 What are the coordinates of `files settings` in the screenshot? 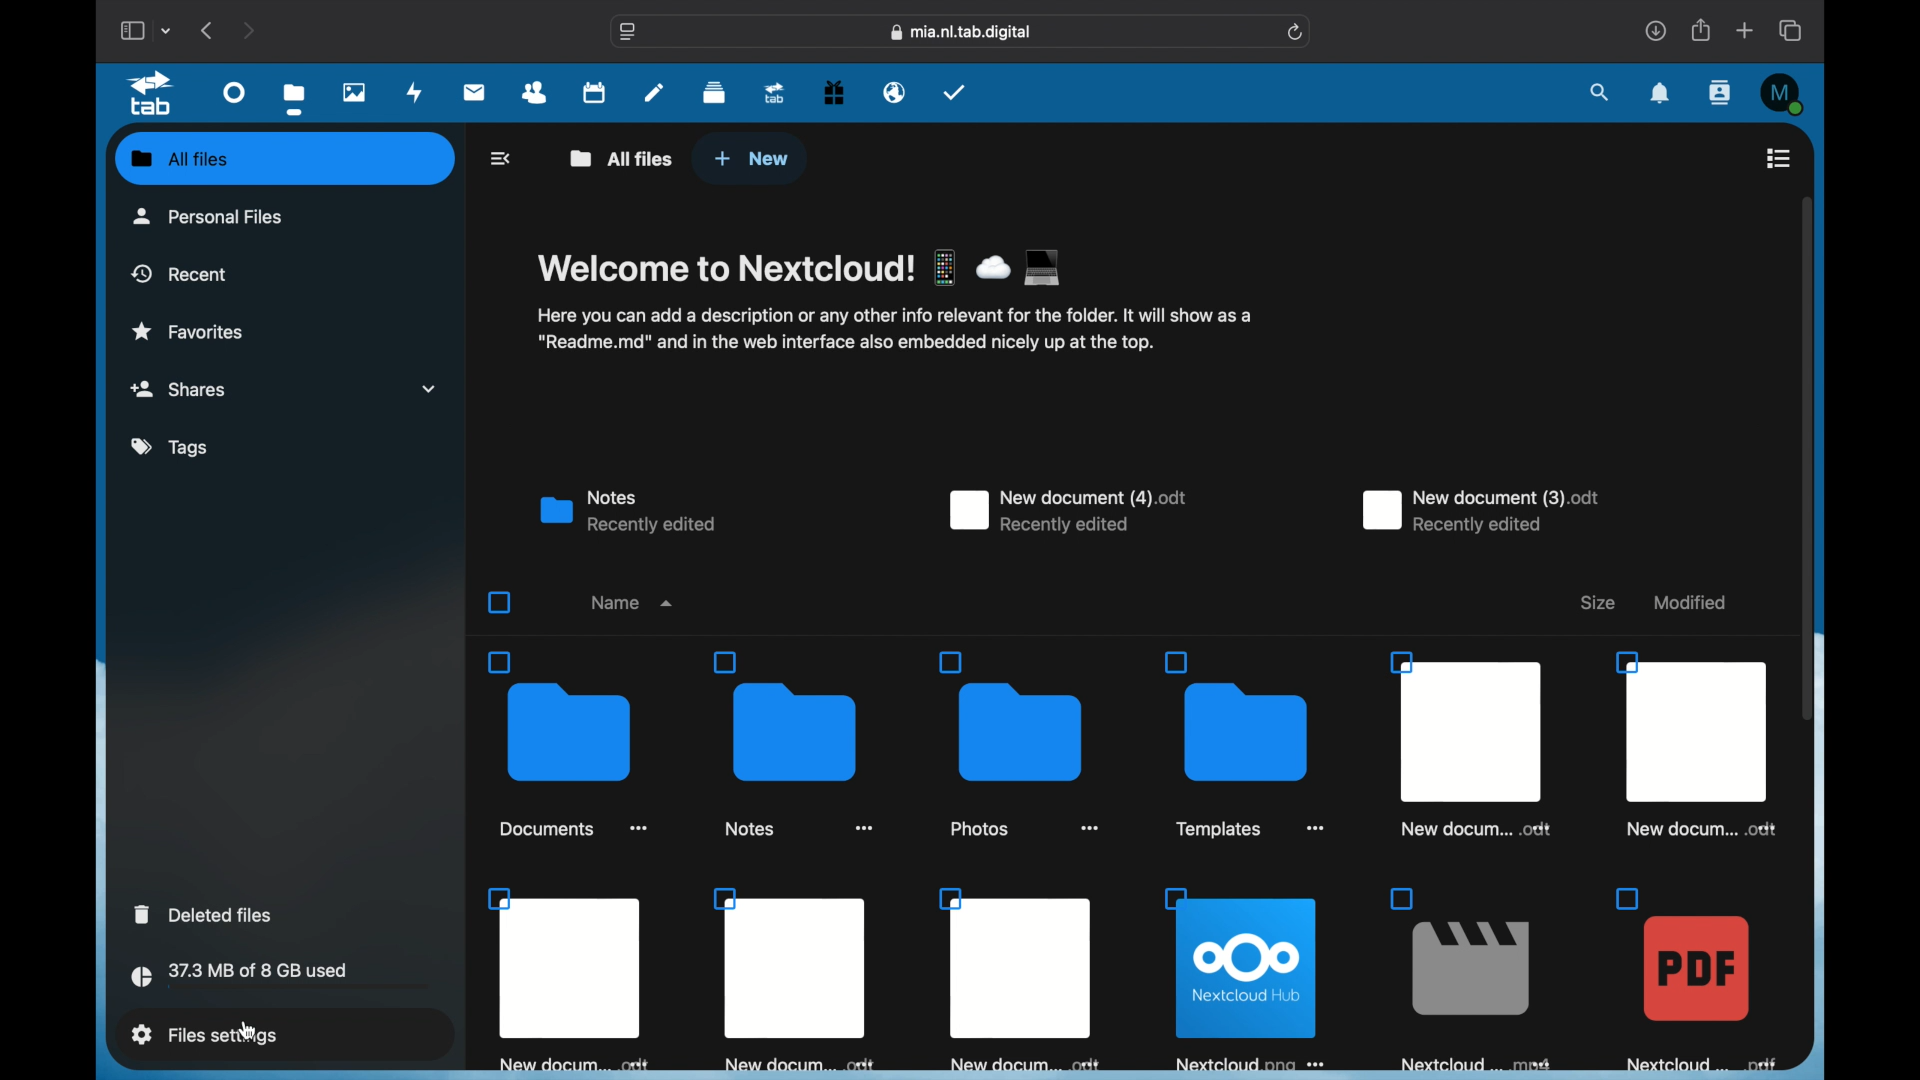 It's located at (205, 1035).